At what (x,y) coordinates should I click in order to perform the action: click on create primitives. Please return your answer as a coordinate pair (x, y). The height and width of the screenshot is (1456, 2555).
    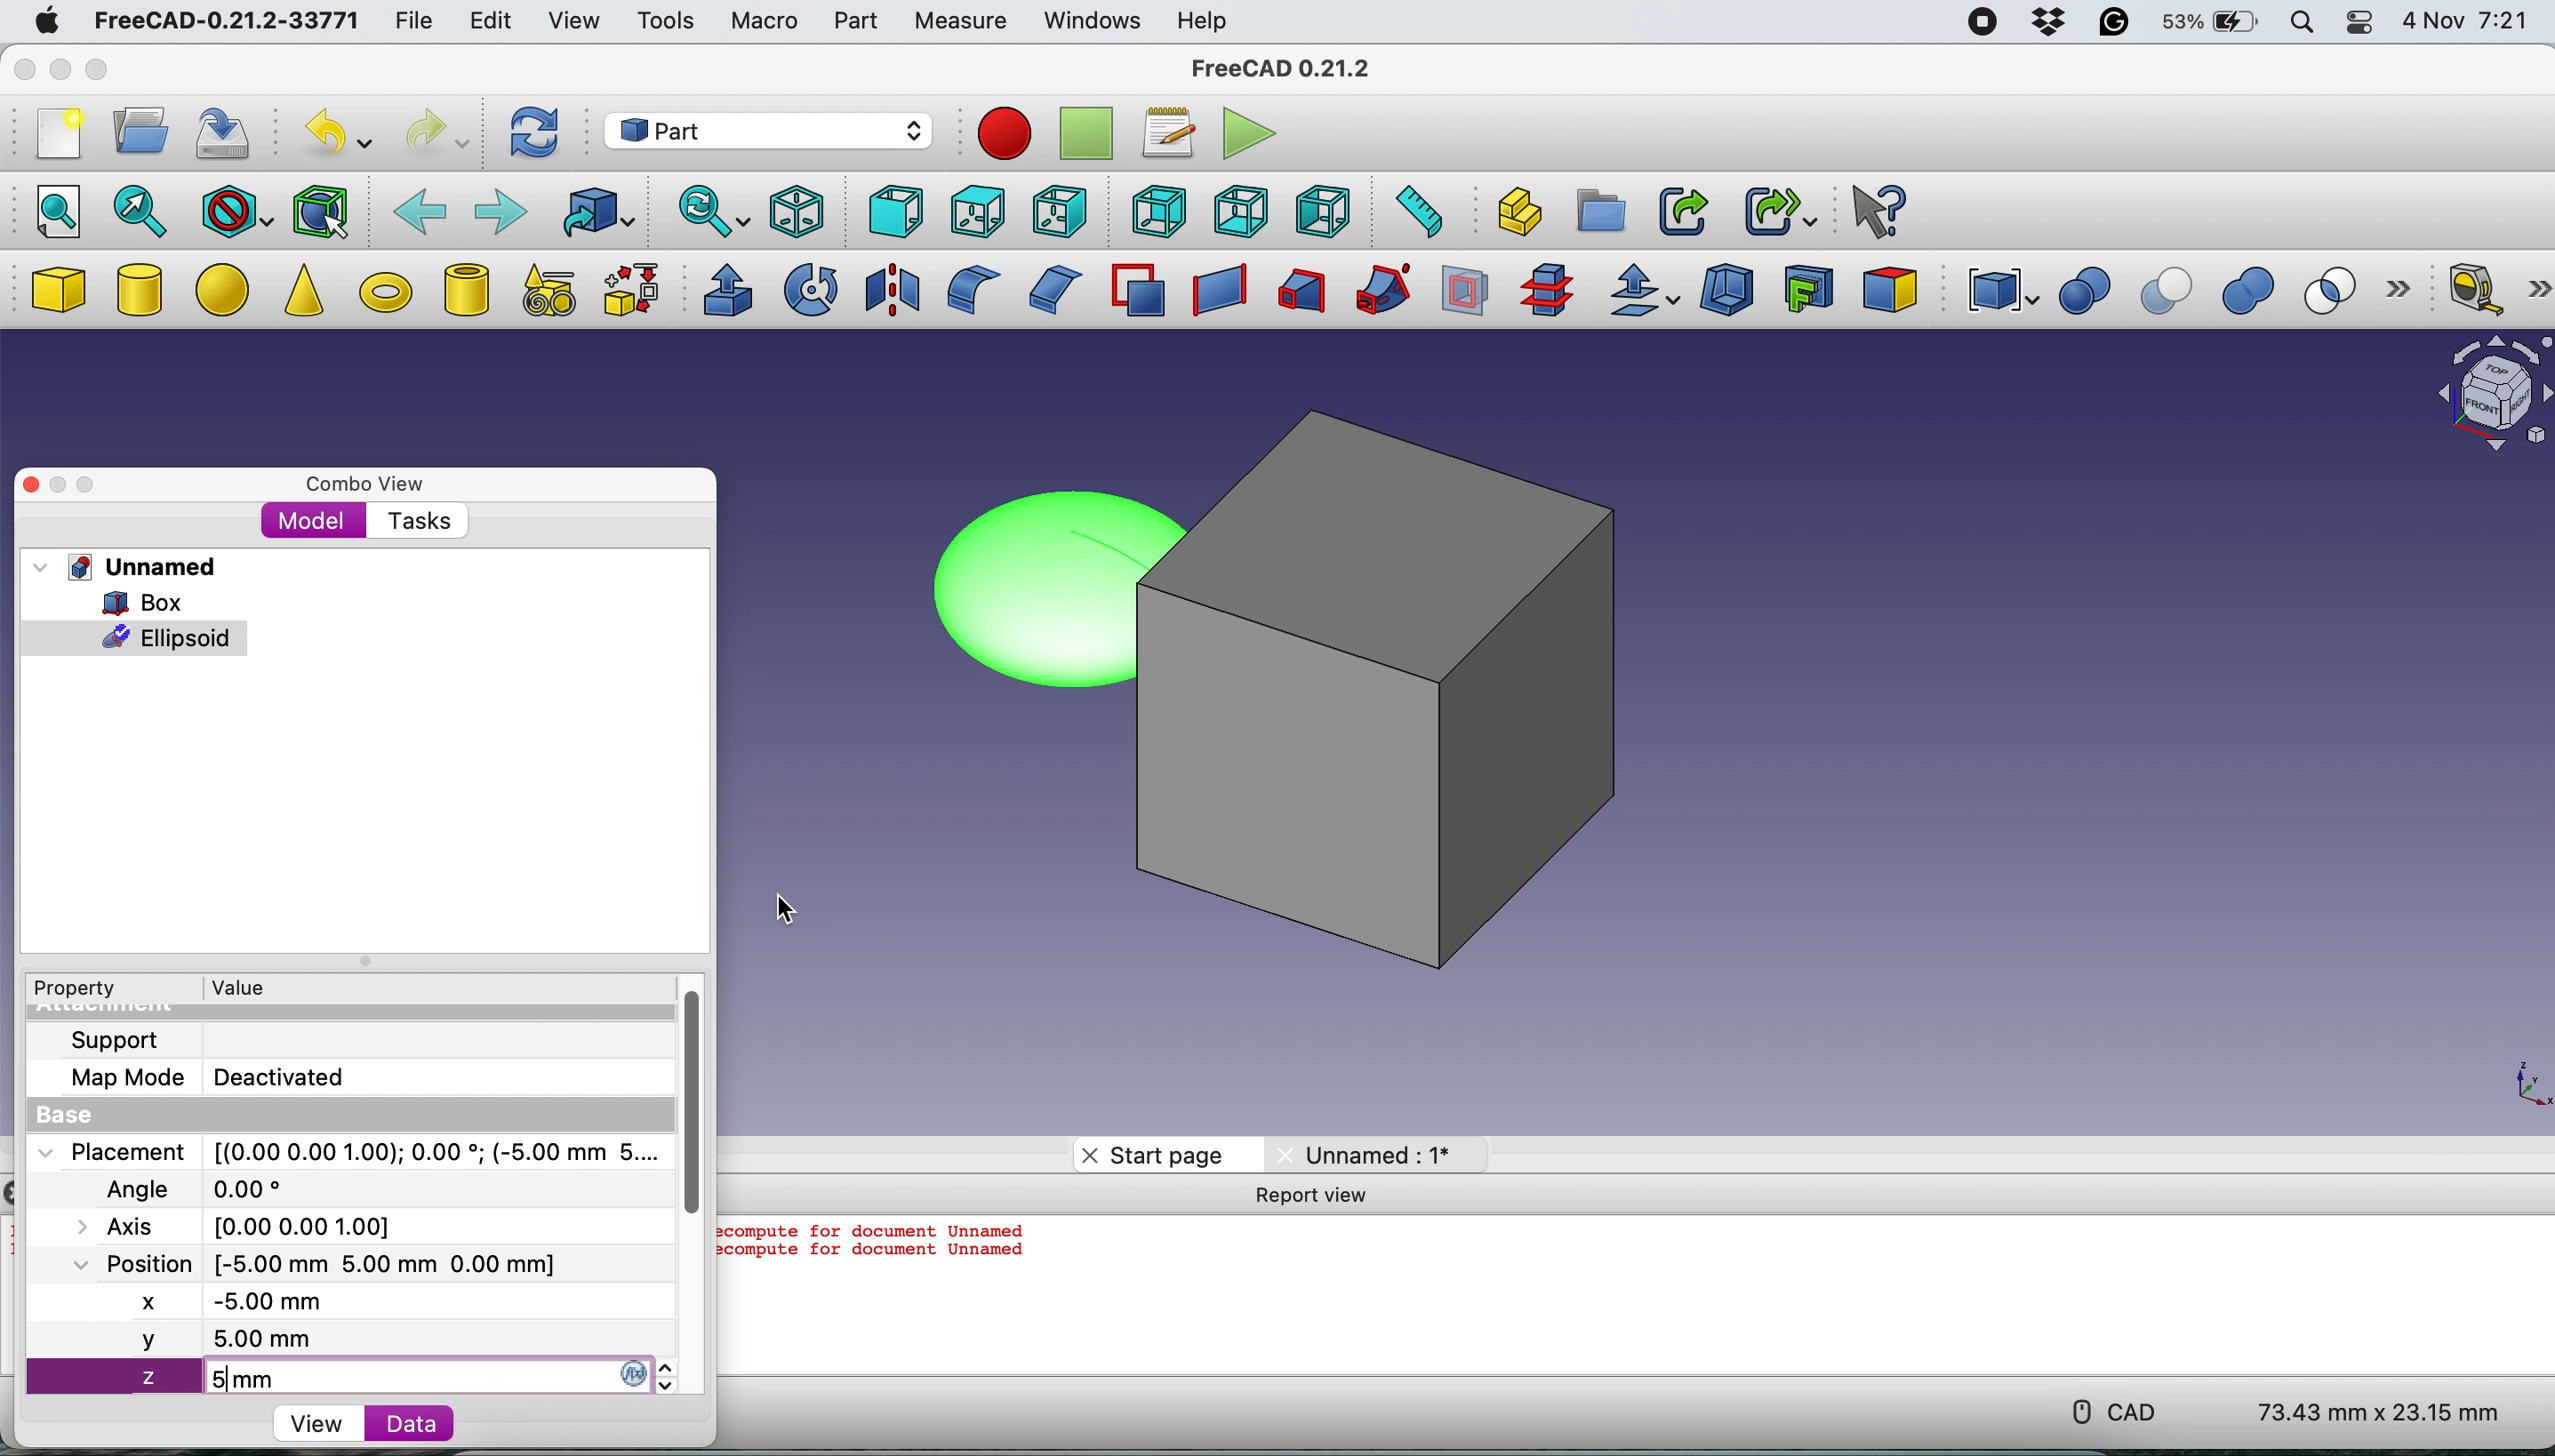
    Looking at the image, I should click on (543, 292).